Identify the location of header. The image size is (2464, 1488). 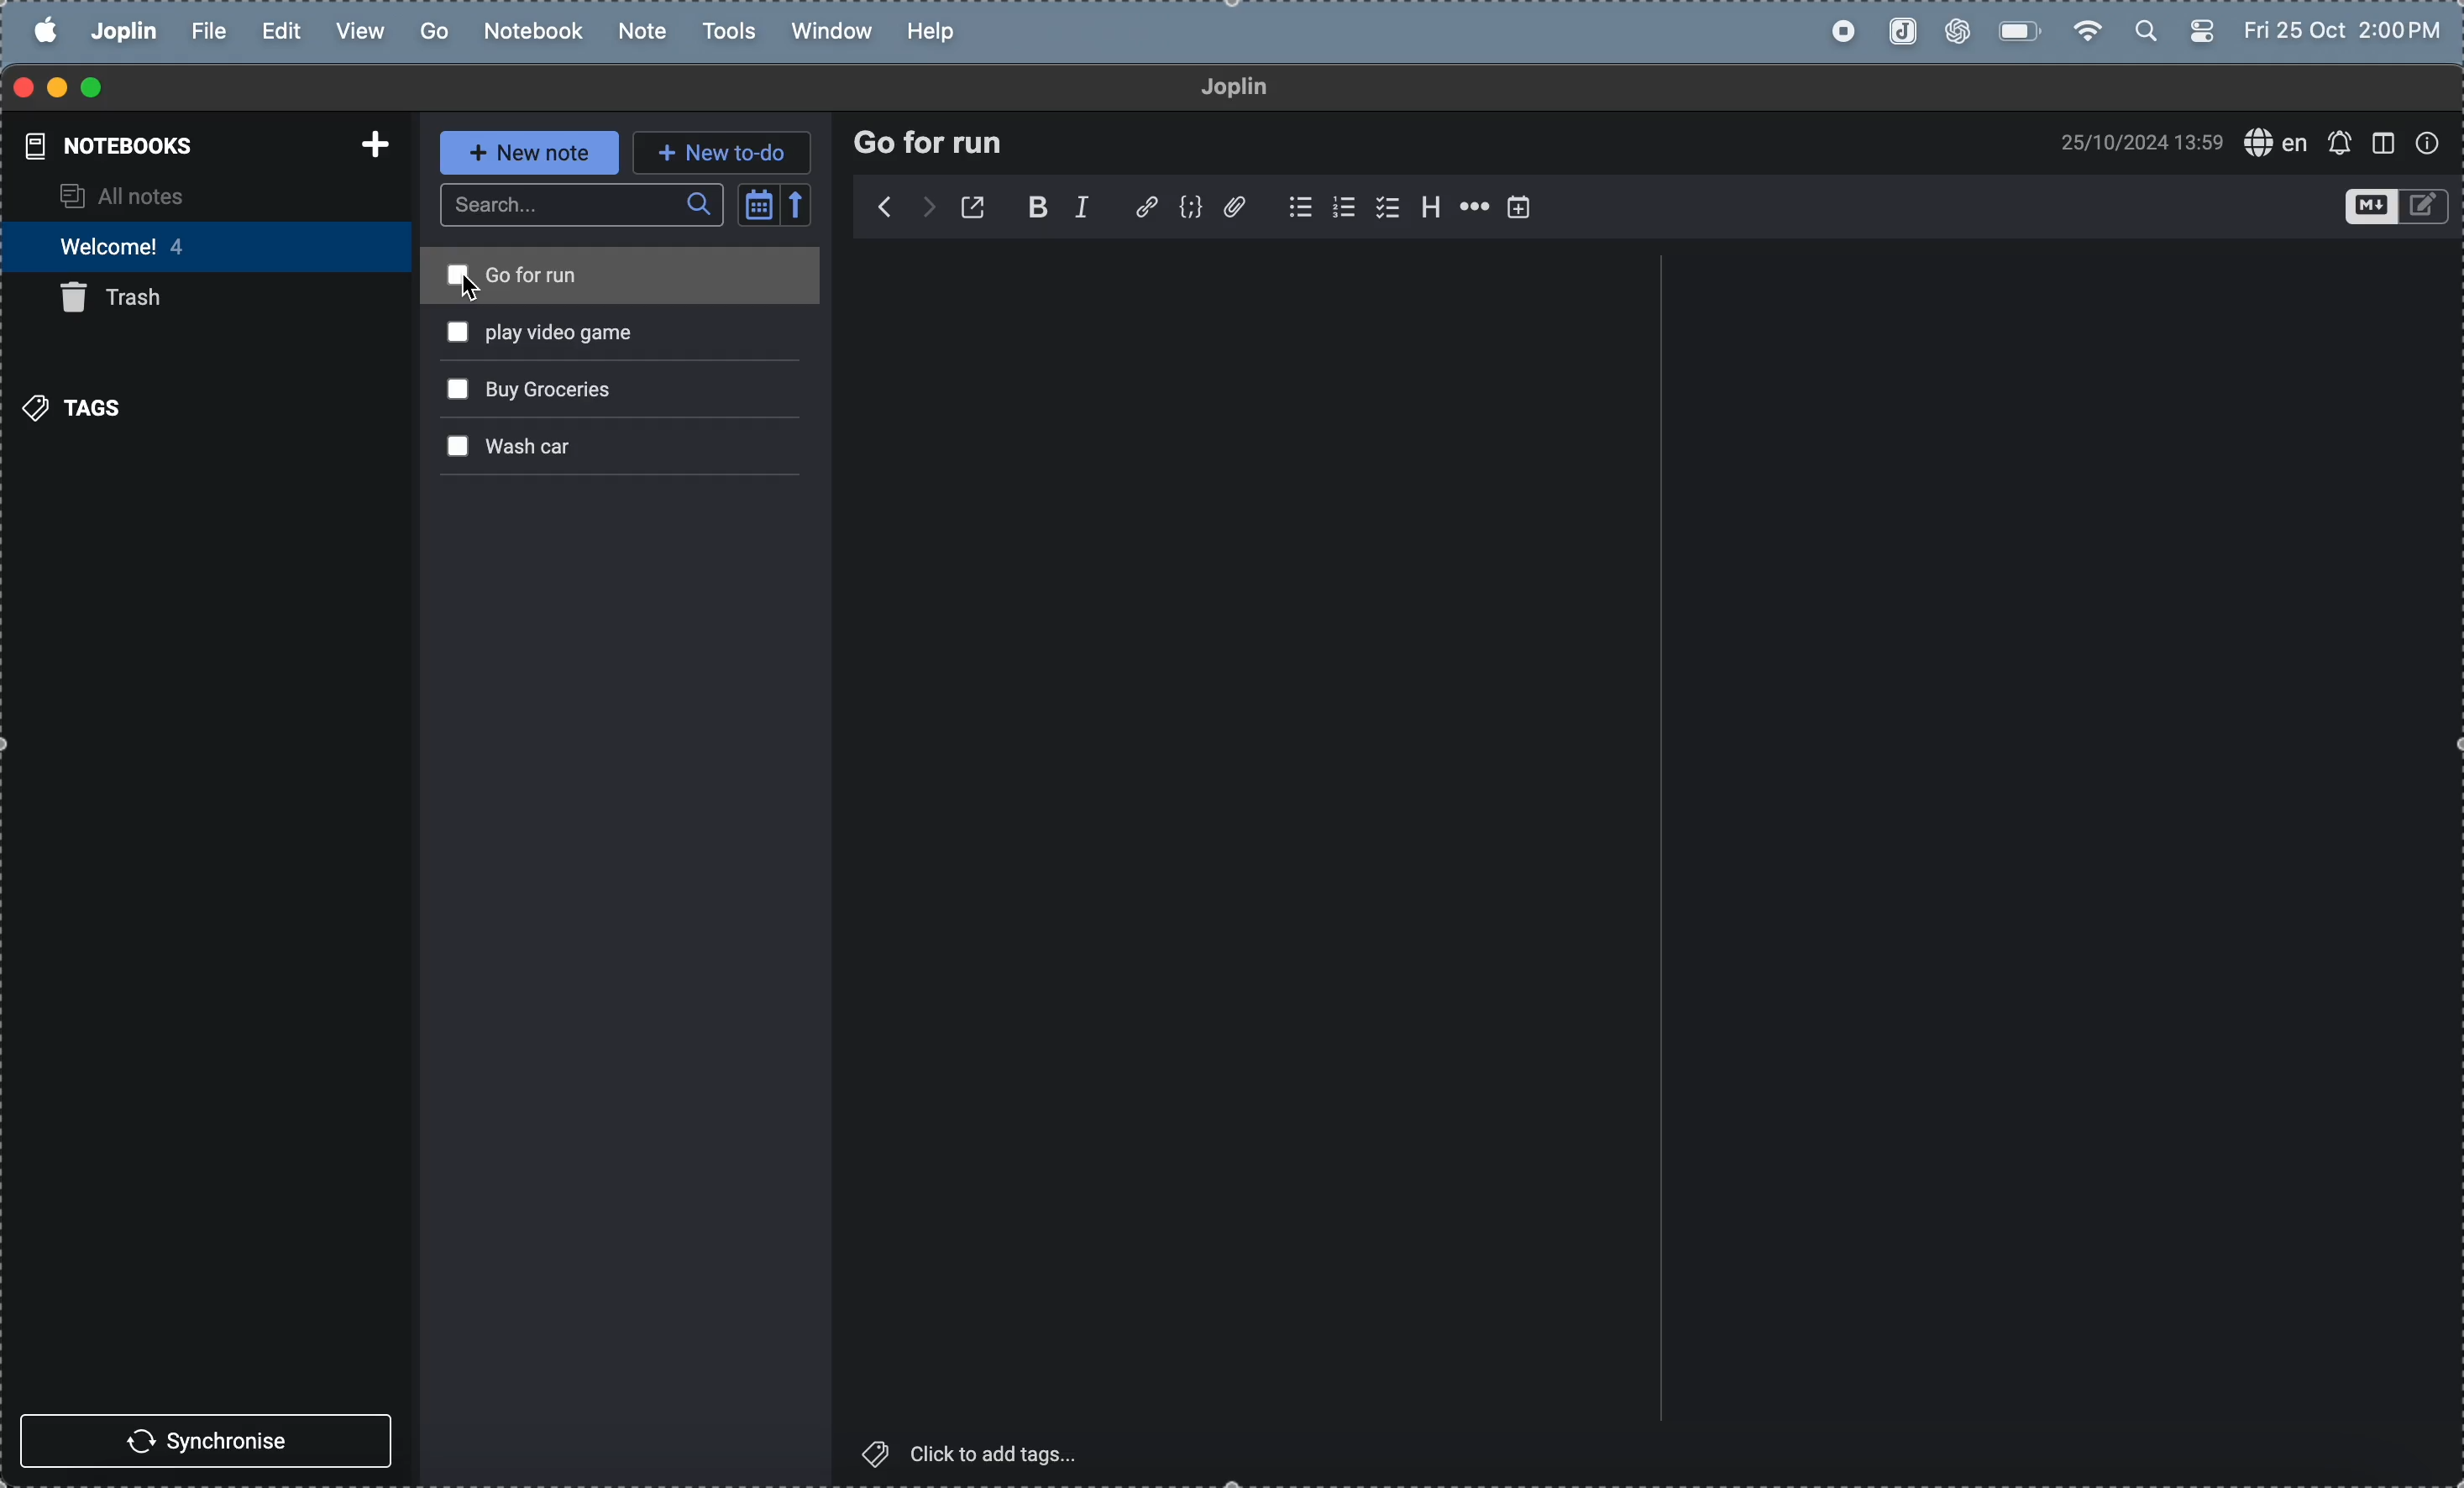
(1427, 208).